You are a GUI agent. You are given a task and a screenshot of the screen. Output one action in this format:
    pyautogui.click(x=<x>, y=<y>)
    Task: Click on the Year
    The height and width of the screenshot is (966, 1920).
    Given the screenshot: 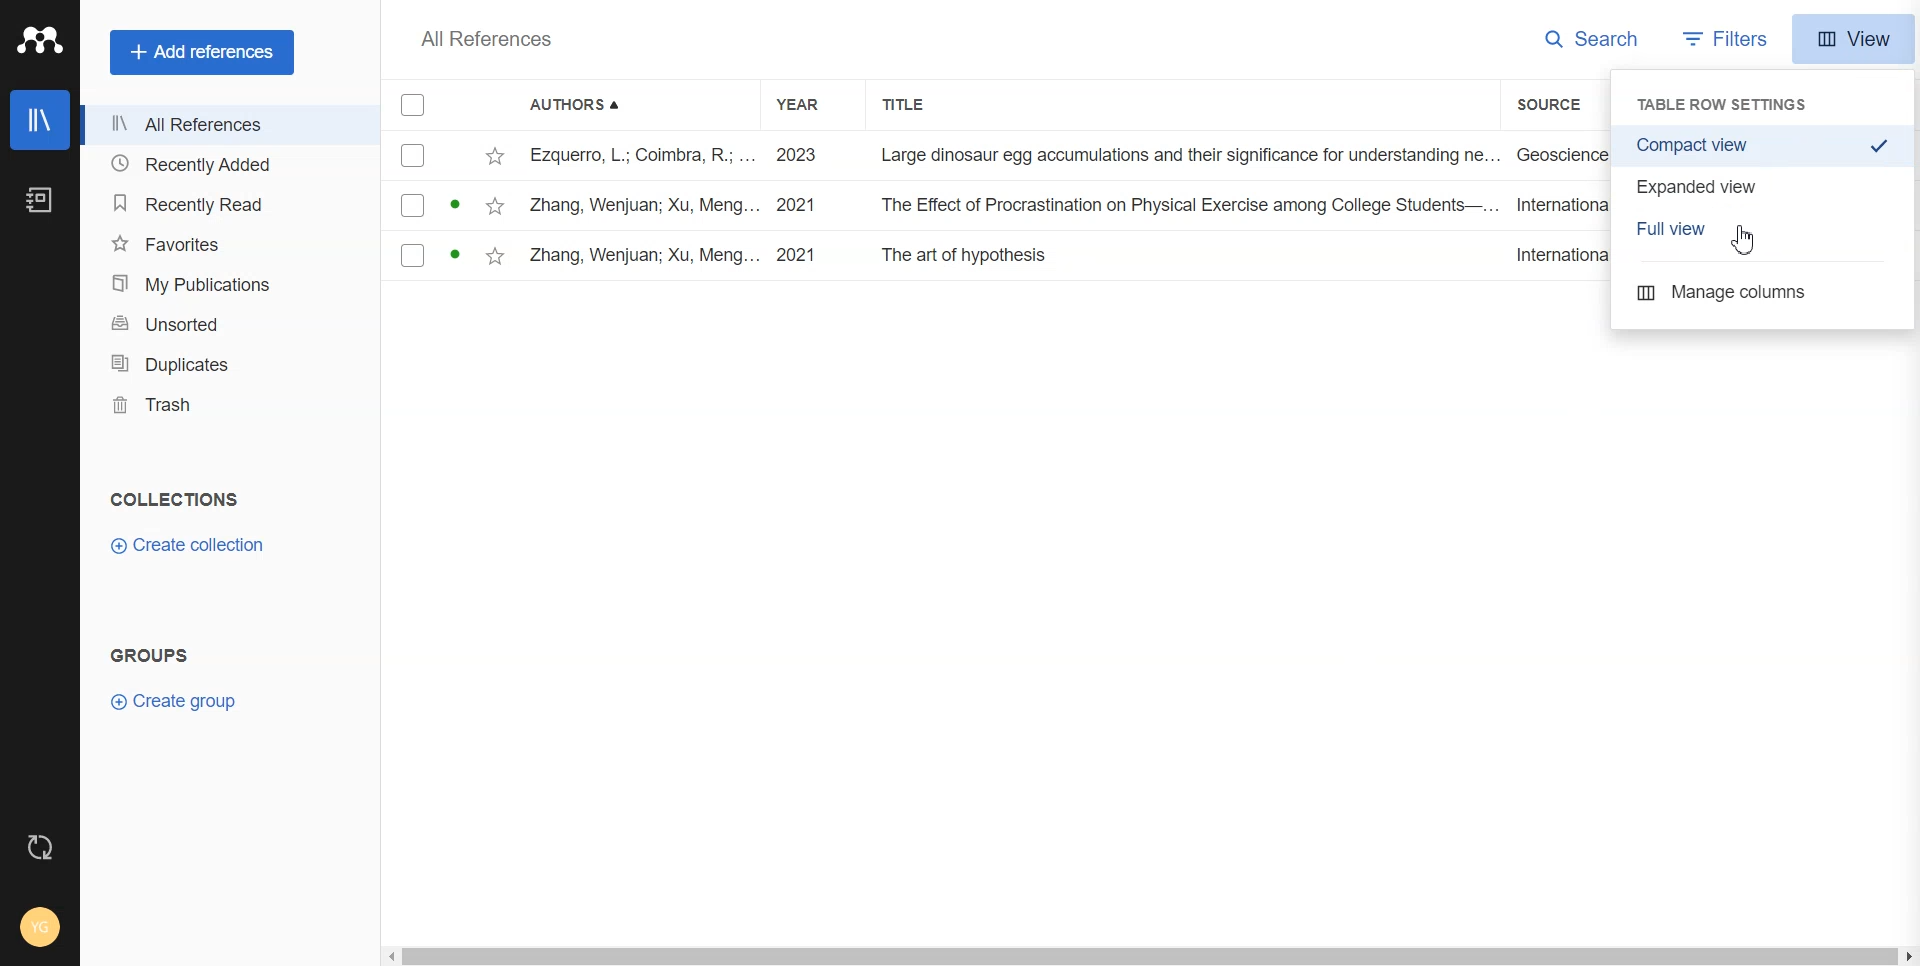 What is the action you would take?
    pyautogui.click(x=811, y=105)
    